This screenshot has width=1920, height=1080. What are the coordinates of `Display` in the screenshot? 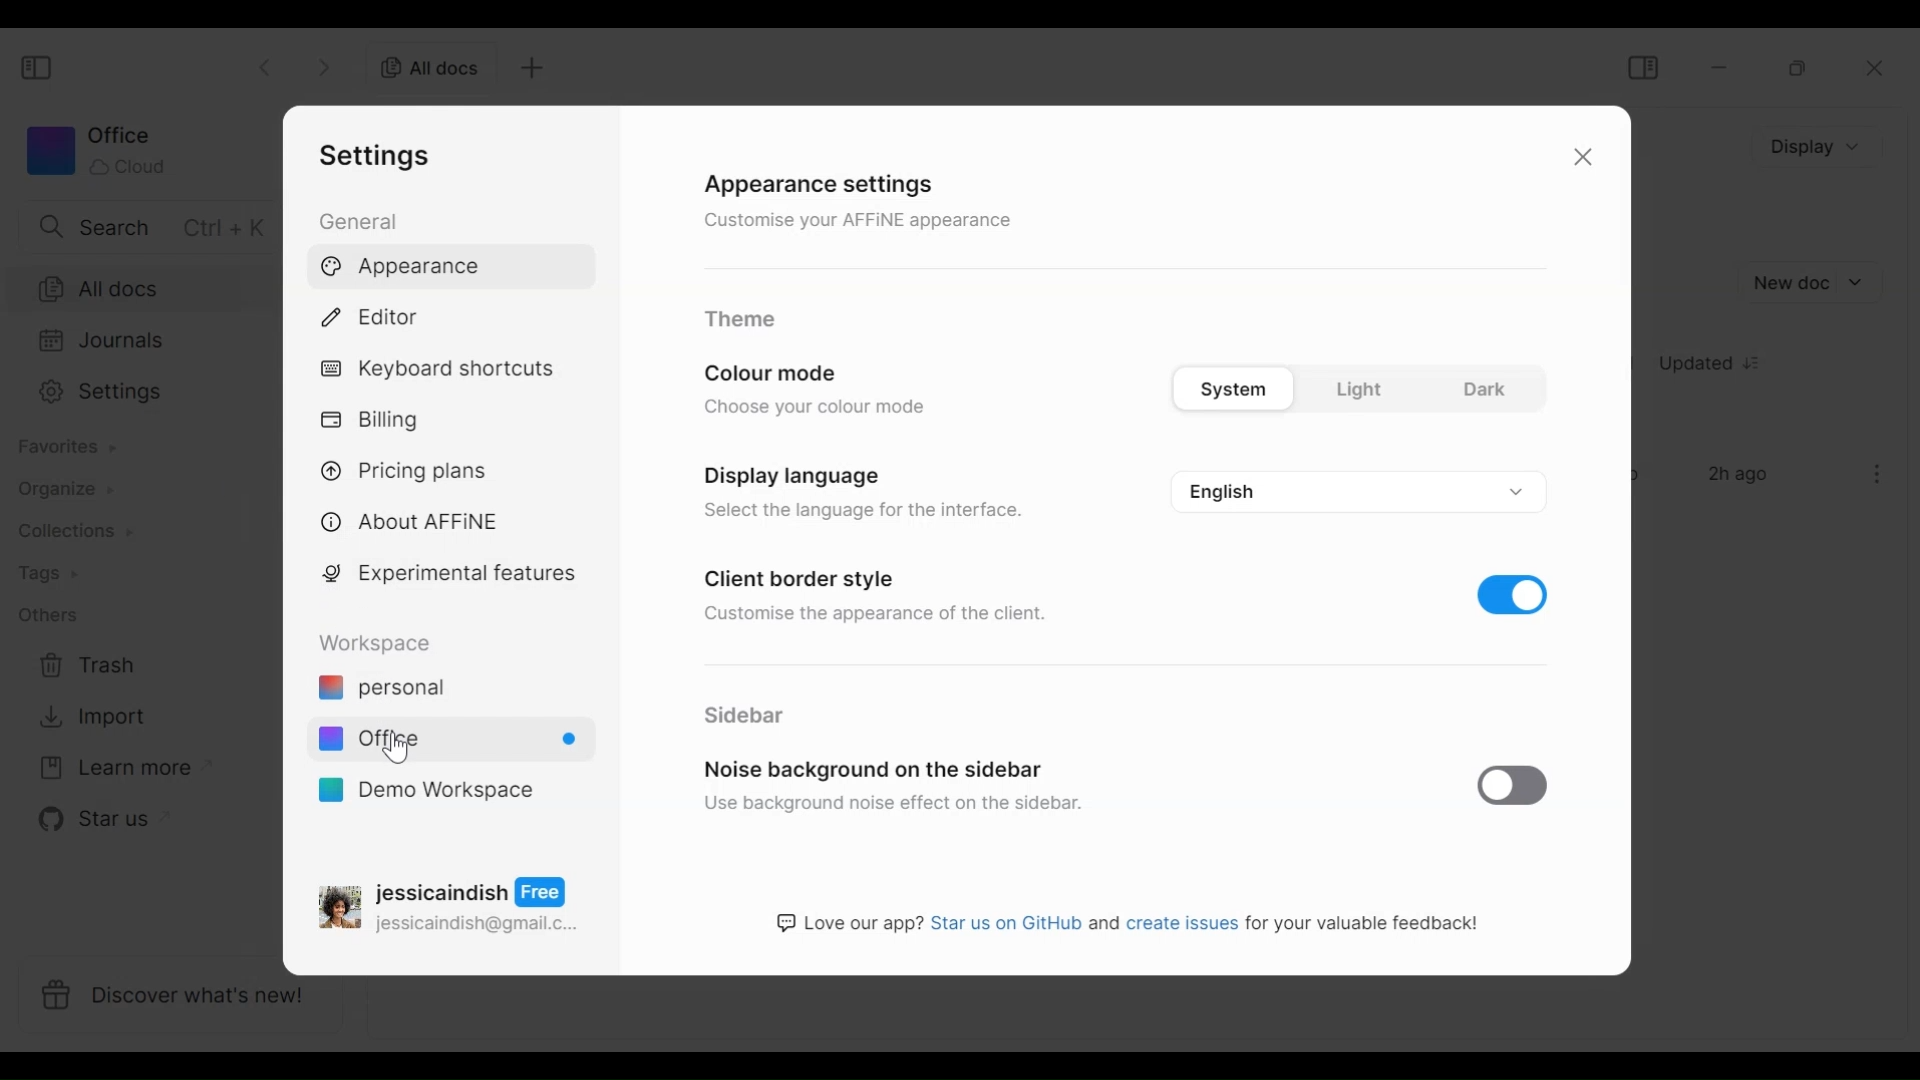 It's located at (1820, 145).